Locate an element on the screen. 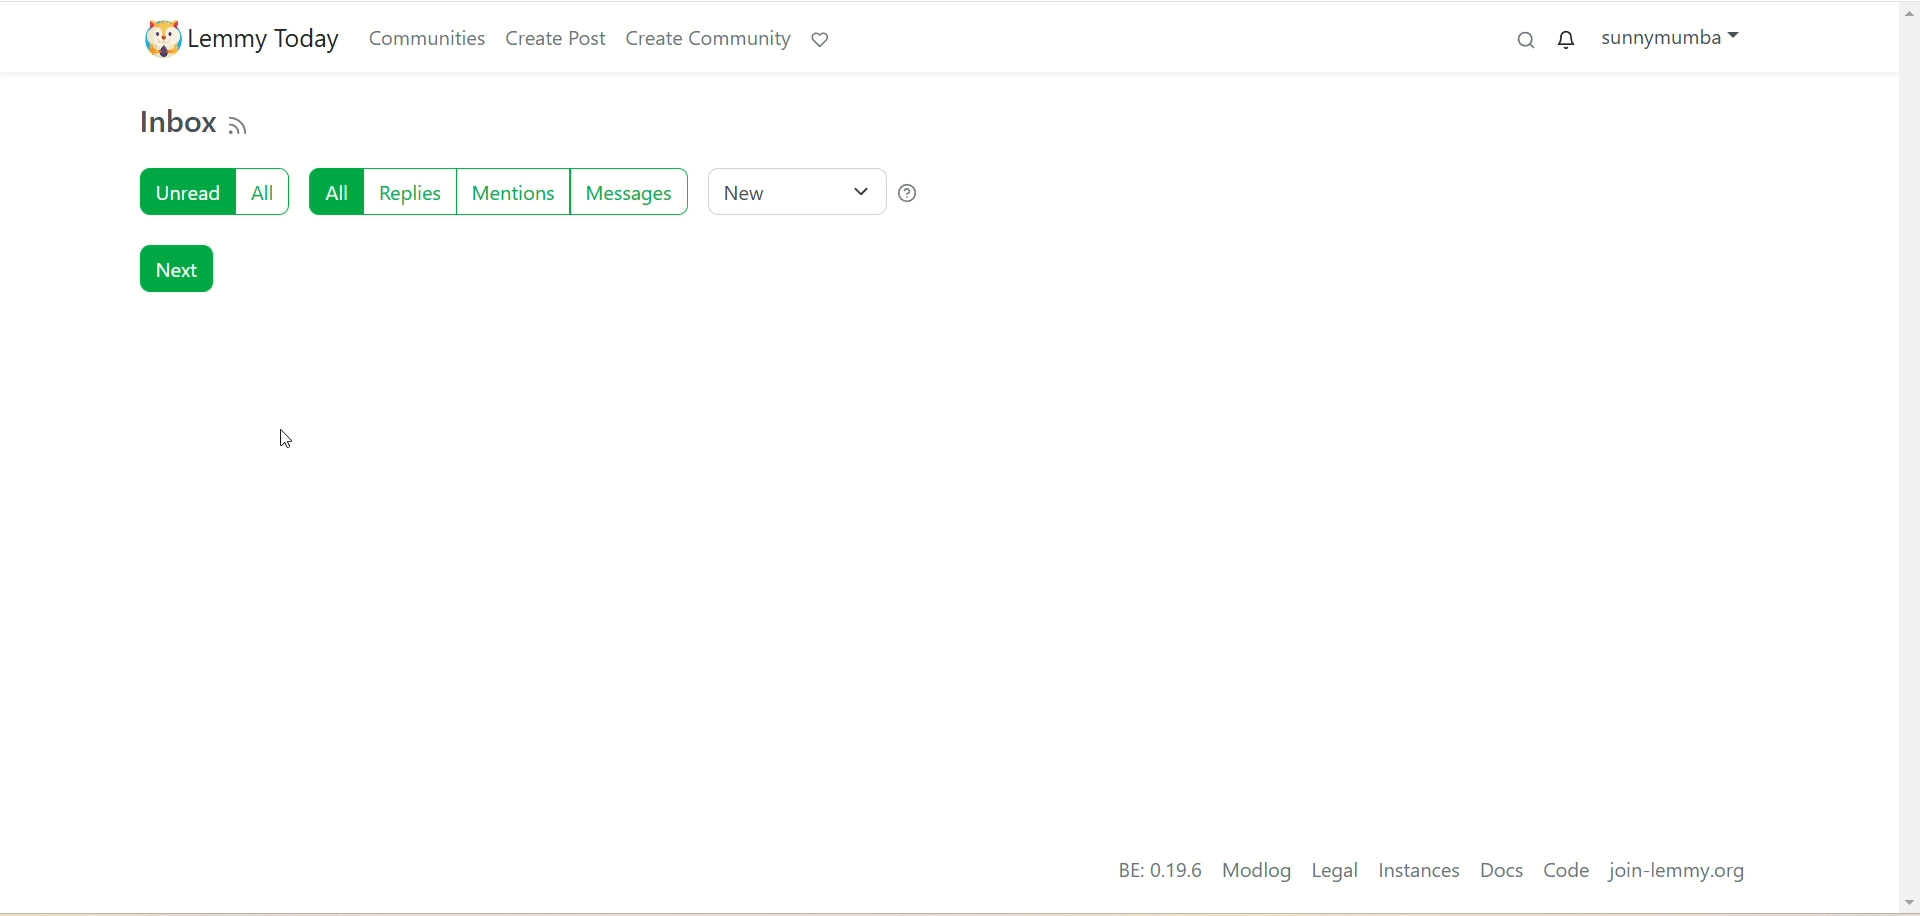 The width and height of the screenshot is (1920, 916). help is located at coordinates (925, 192).